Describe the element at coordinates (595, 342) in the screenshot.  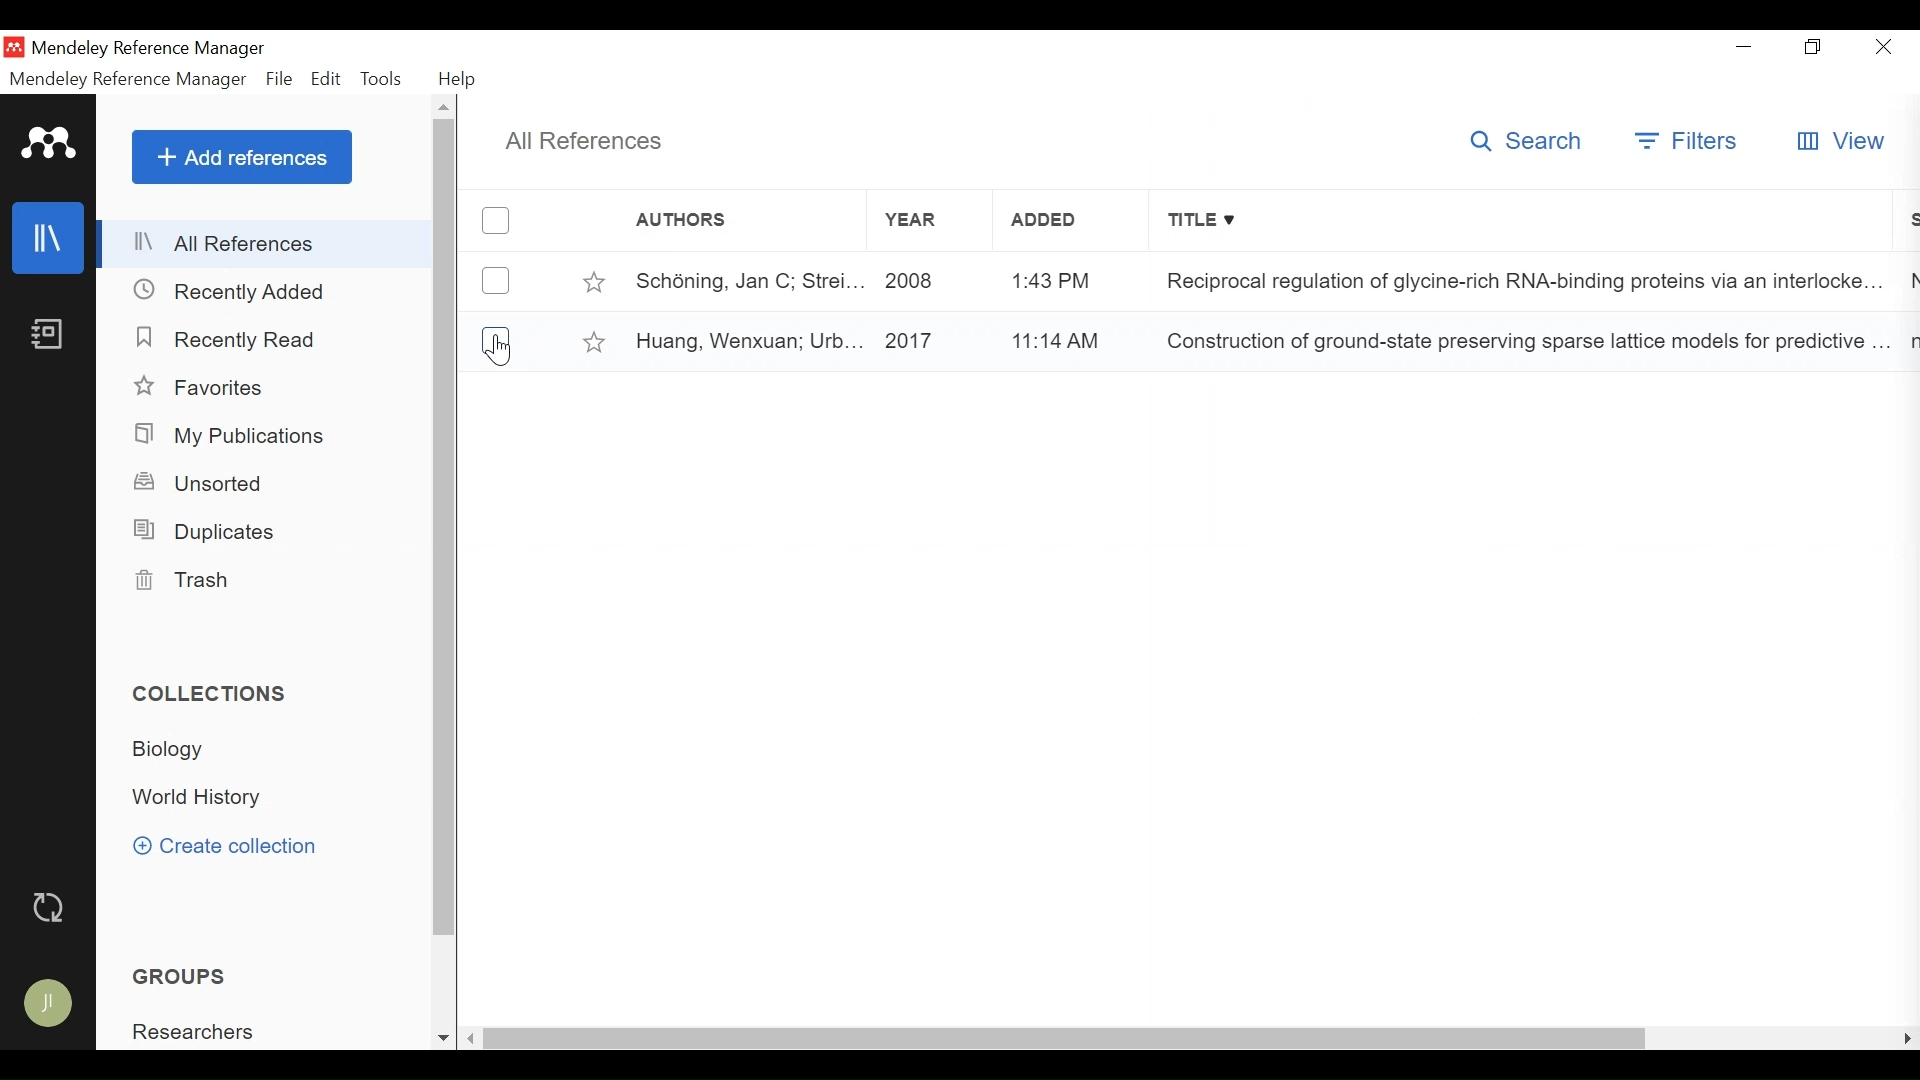
I see `Toggle Favorites` at that location.